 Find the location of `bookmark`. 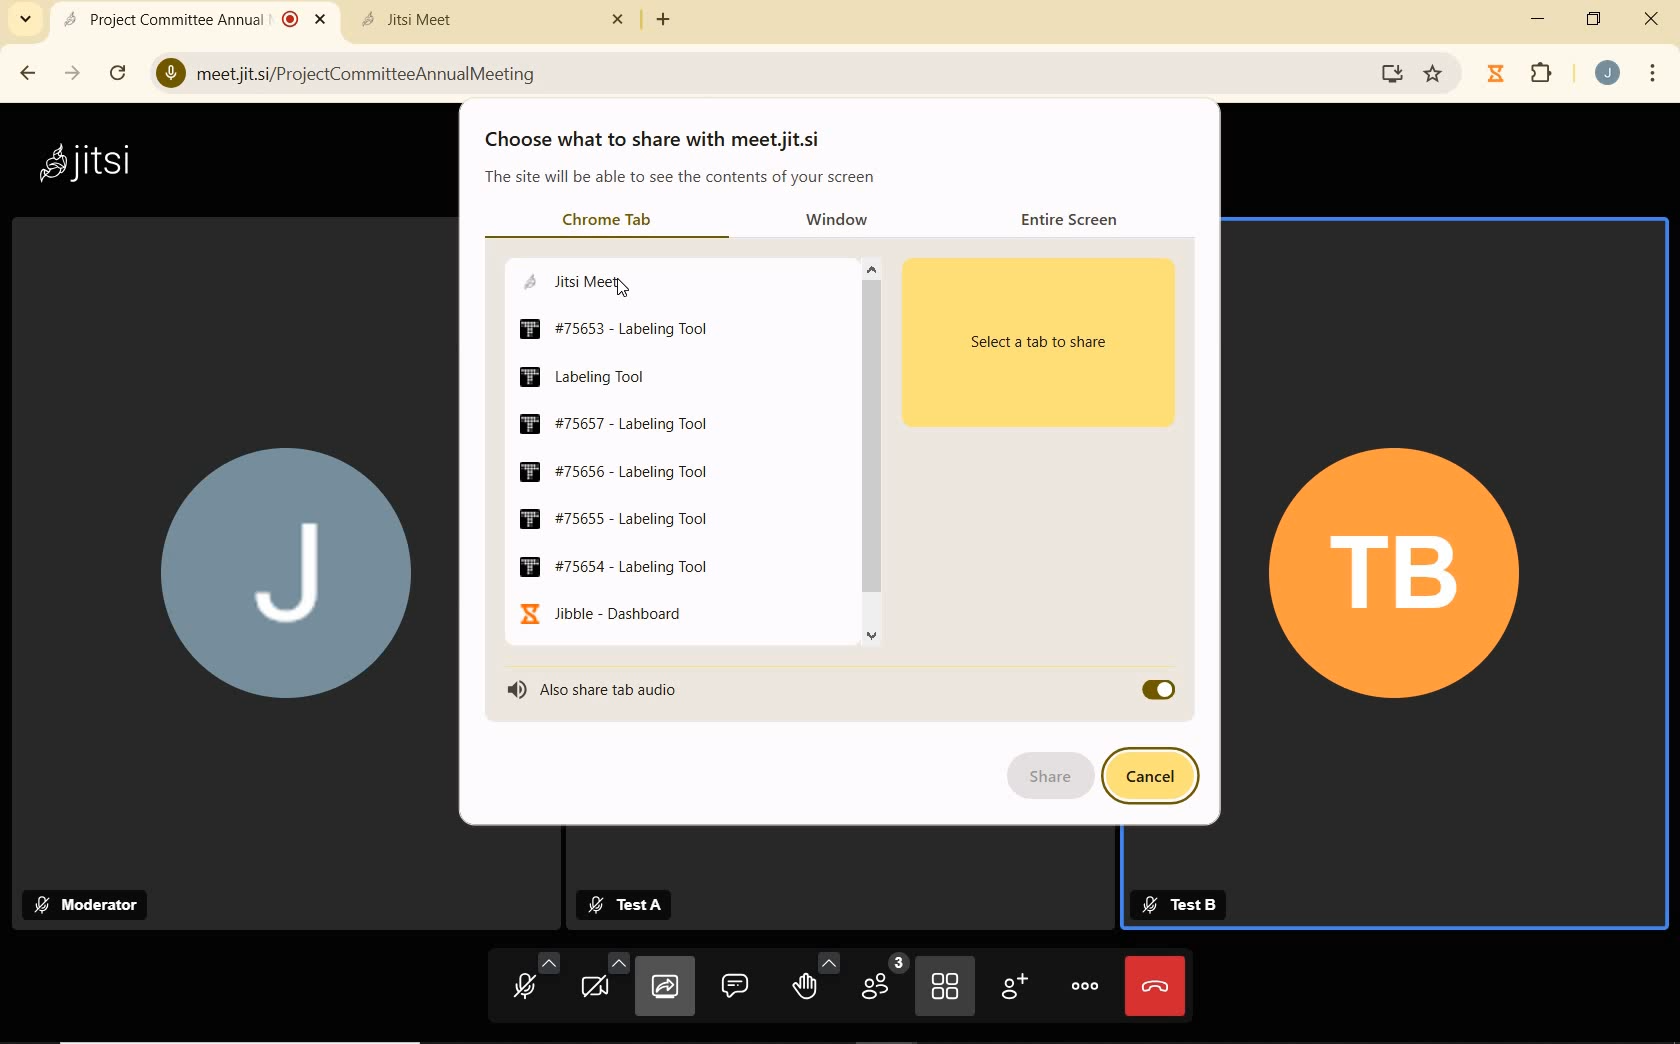

bookmark is located at coordinates (1435, 74).